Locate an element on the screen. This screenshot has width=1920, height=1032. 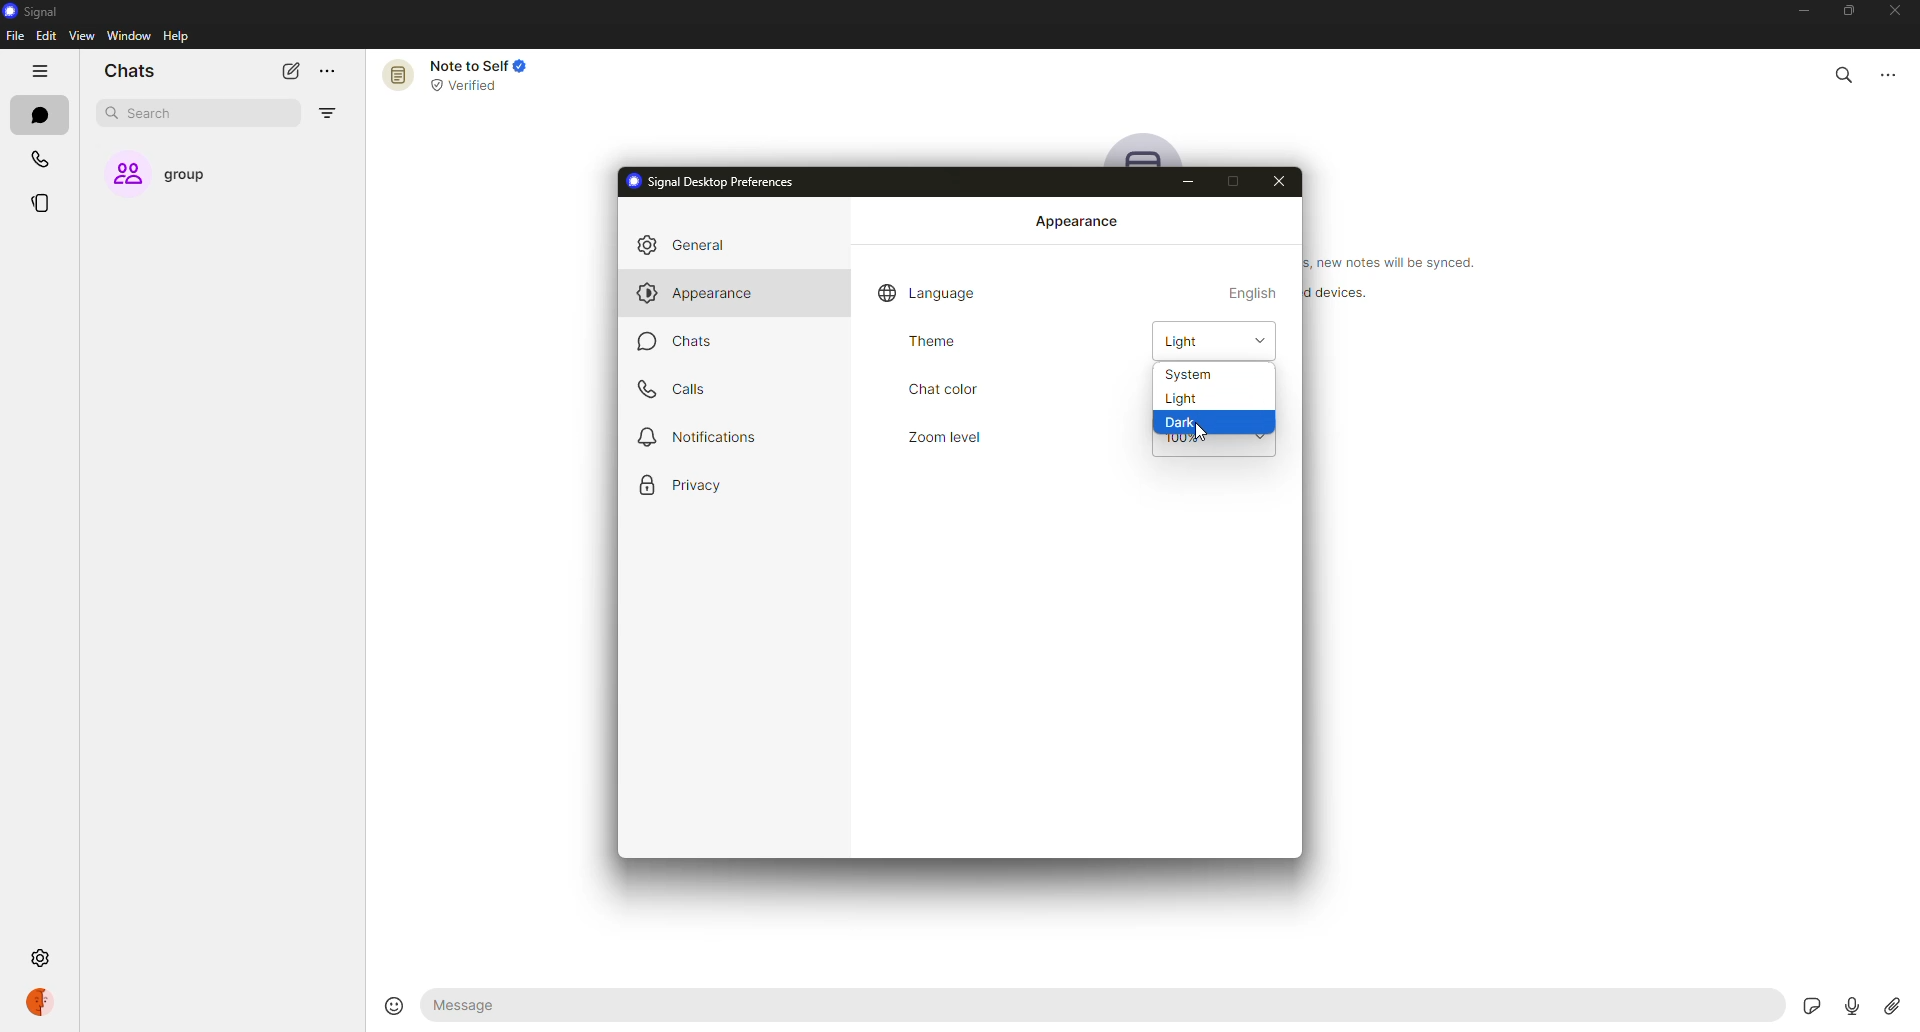
note to self is located at coordinates (464, 74).